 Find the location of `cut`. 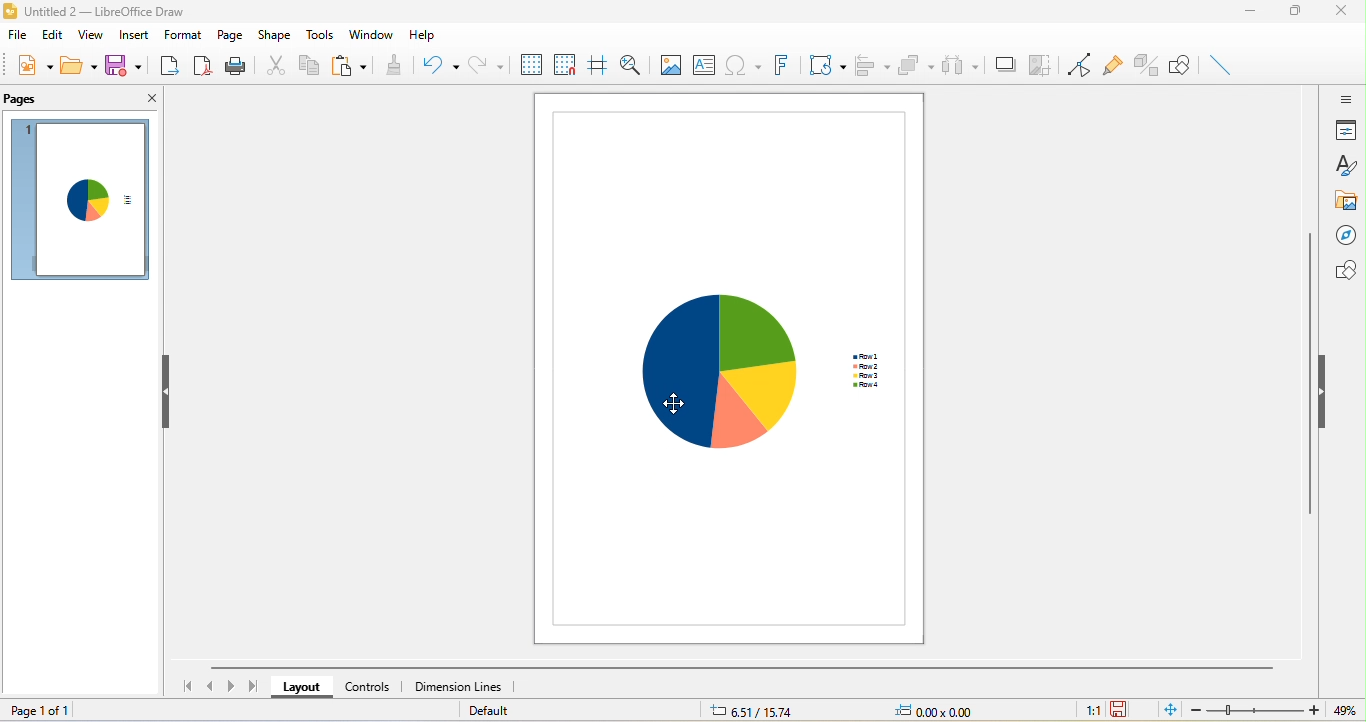

cut is located at coordinates (275, 65).